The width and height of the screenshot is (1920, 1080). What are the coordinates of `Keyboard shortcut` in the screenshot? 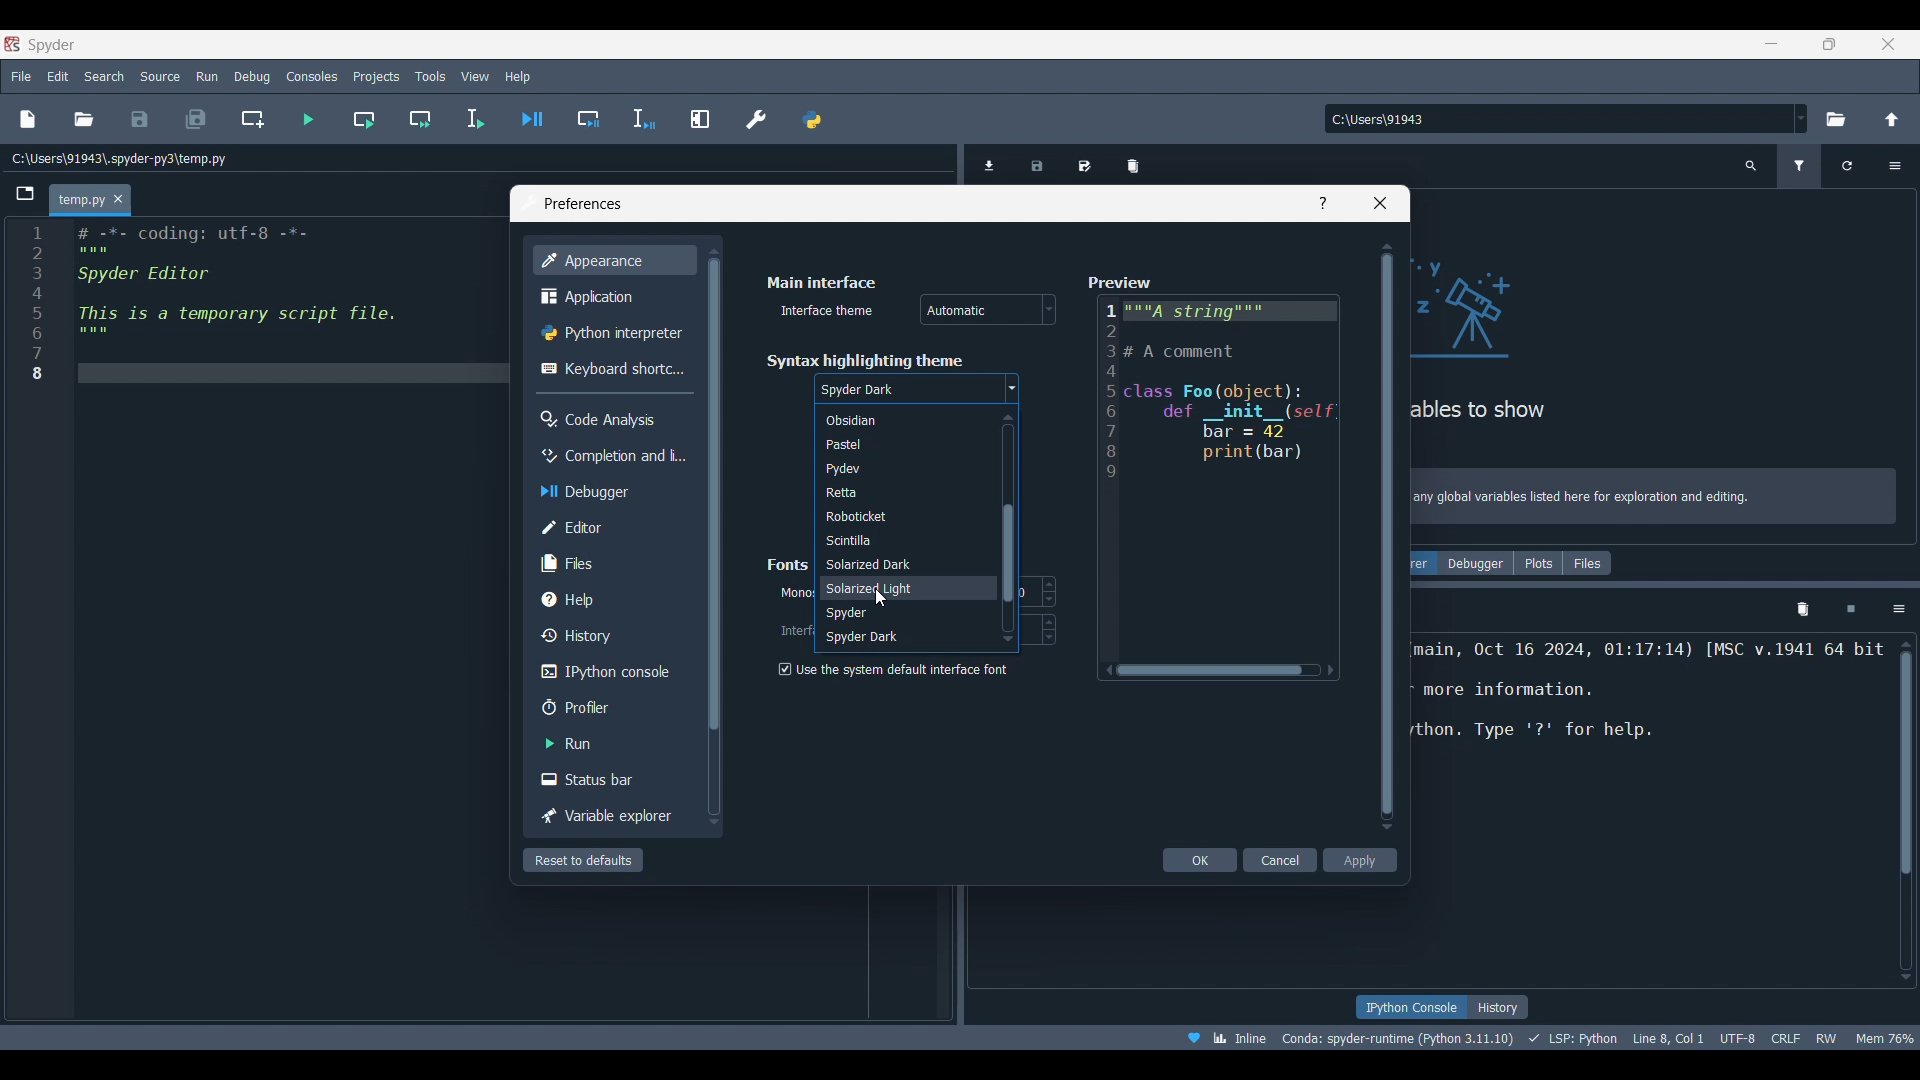 It's located at (612, 369).